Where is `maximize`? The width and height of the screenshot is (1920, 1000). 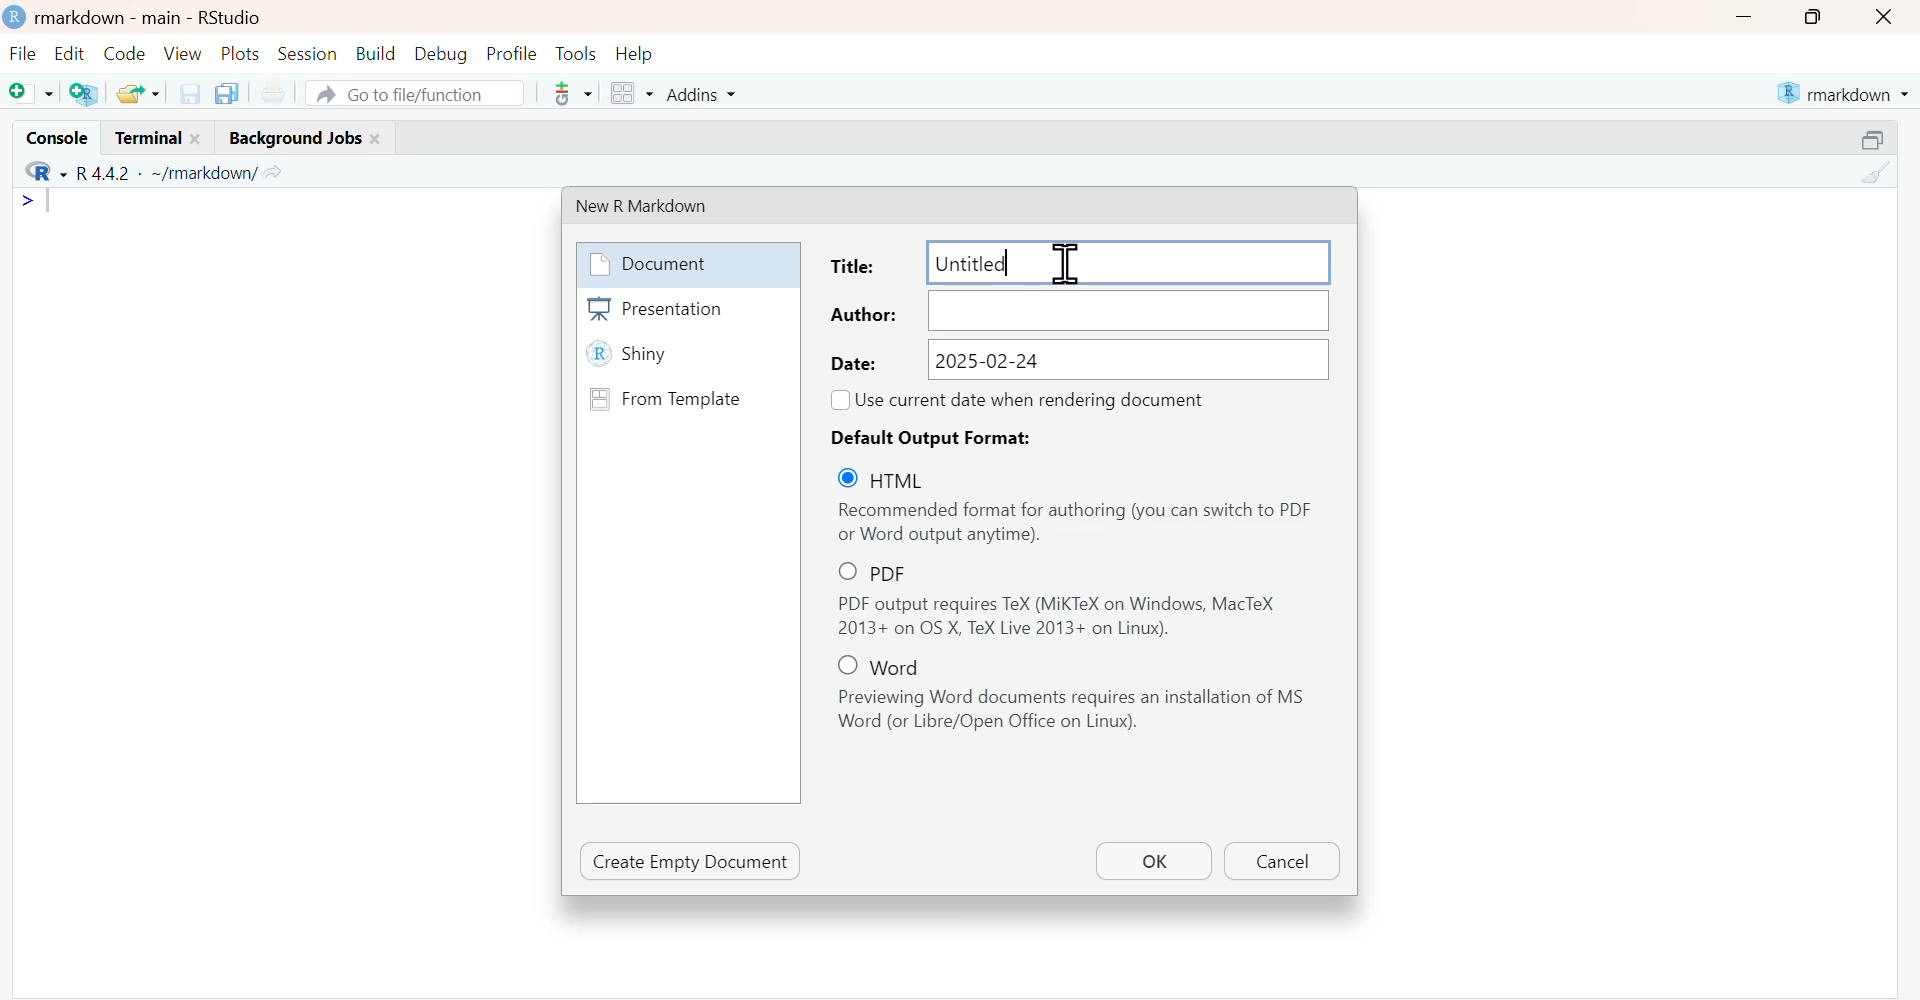 maximize is located at coordinates (1874, 138).